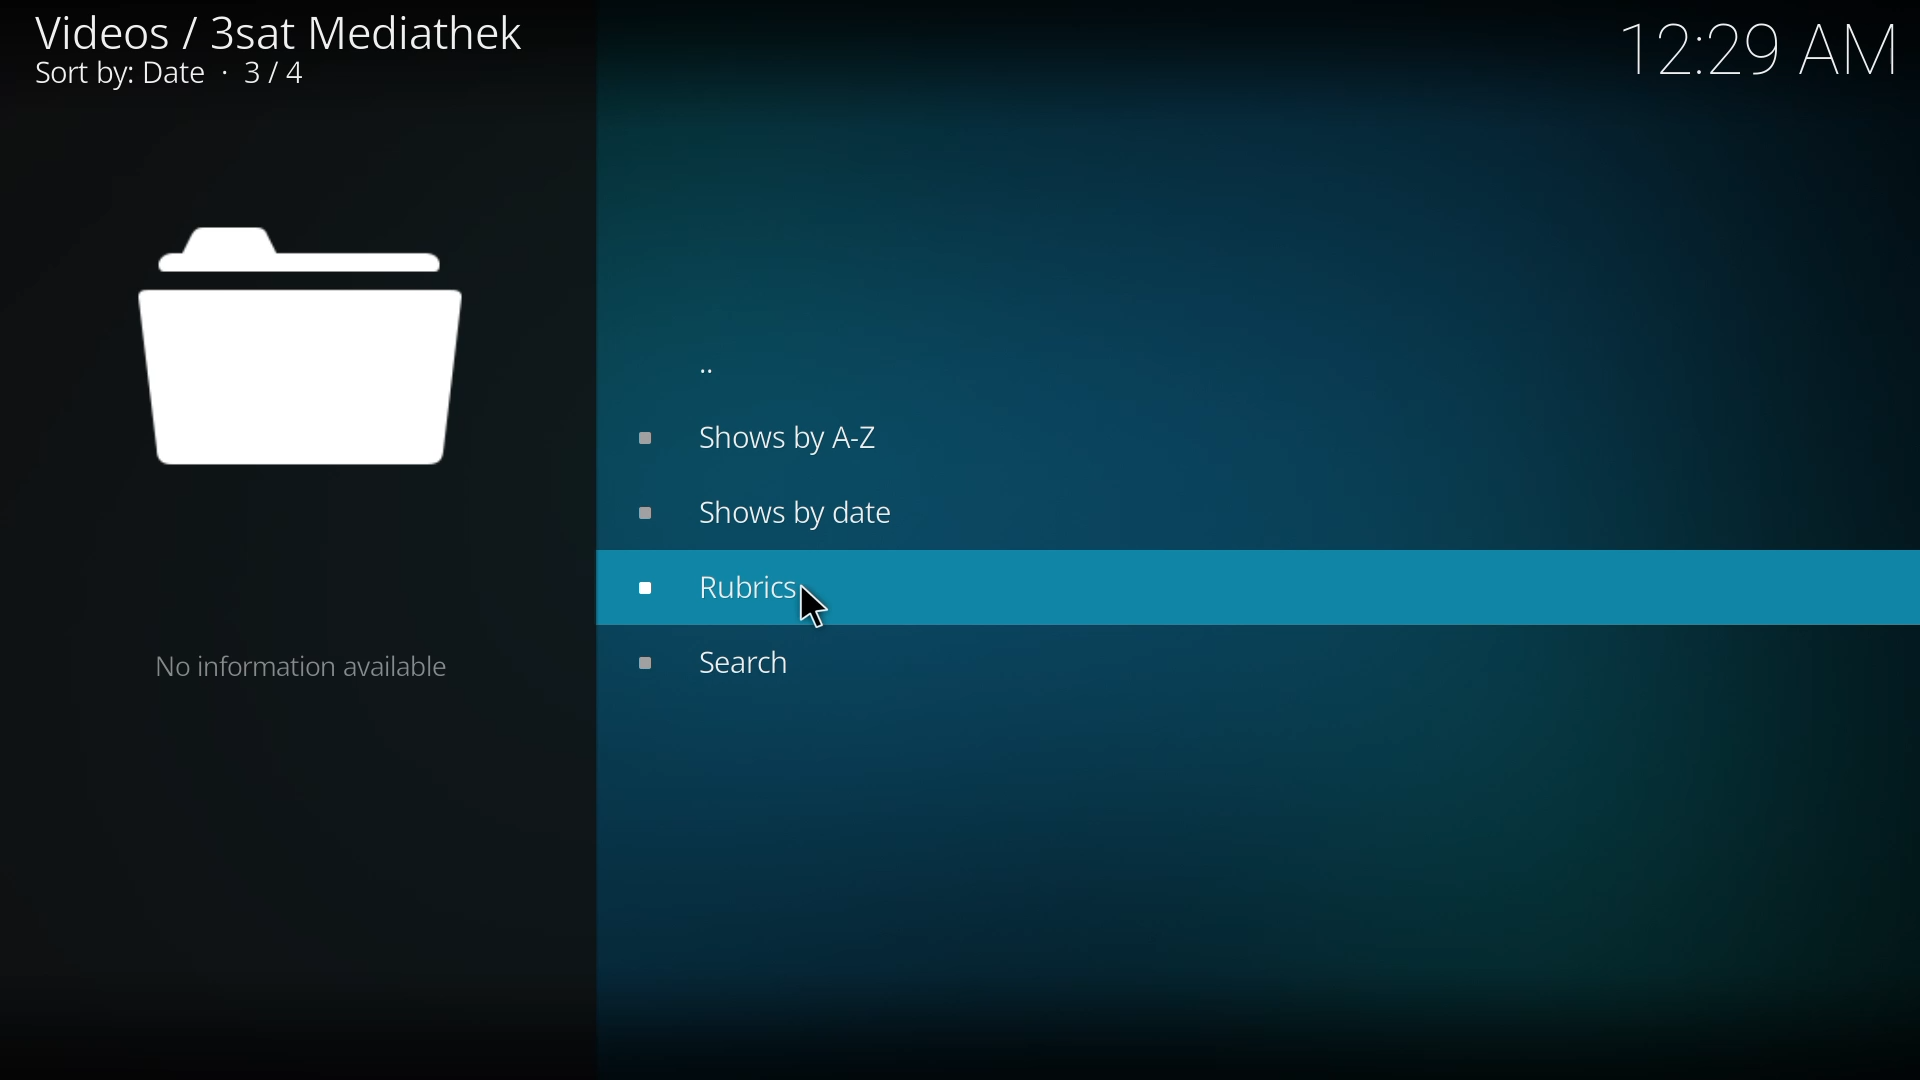 The height and width of the screenshot is (1080, 1920). What do you see at coordinates (708, 370) in the screenshot?
I see `back` at bounding box center [708, 370].